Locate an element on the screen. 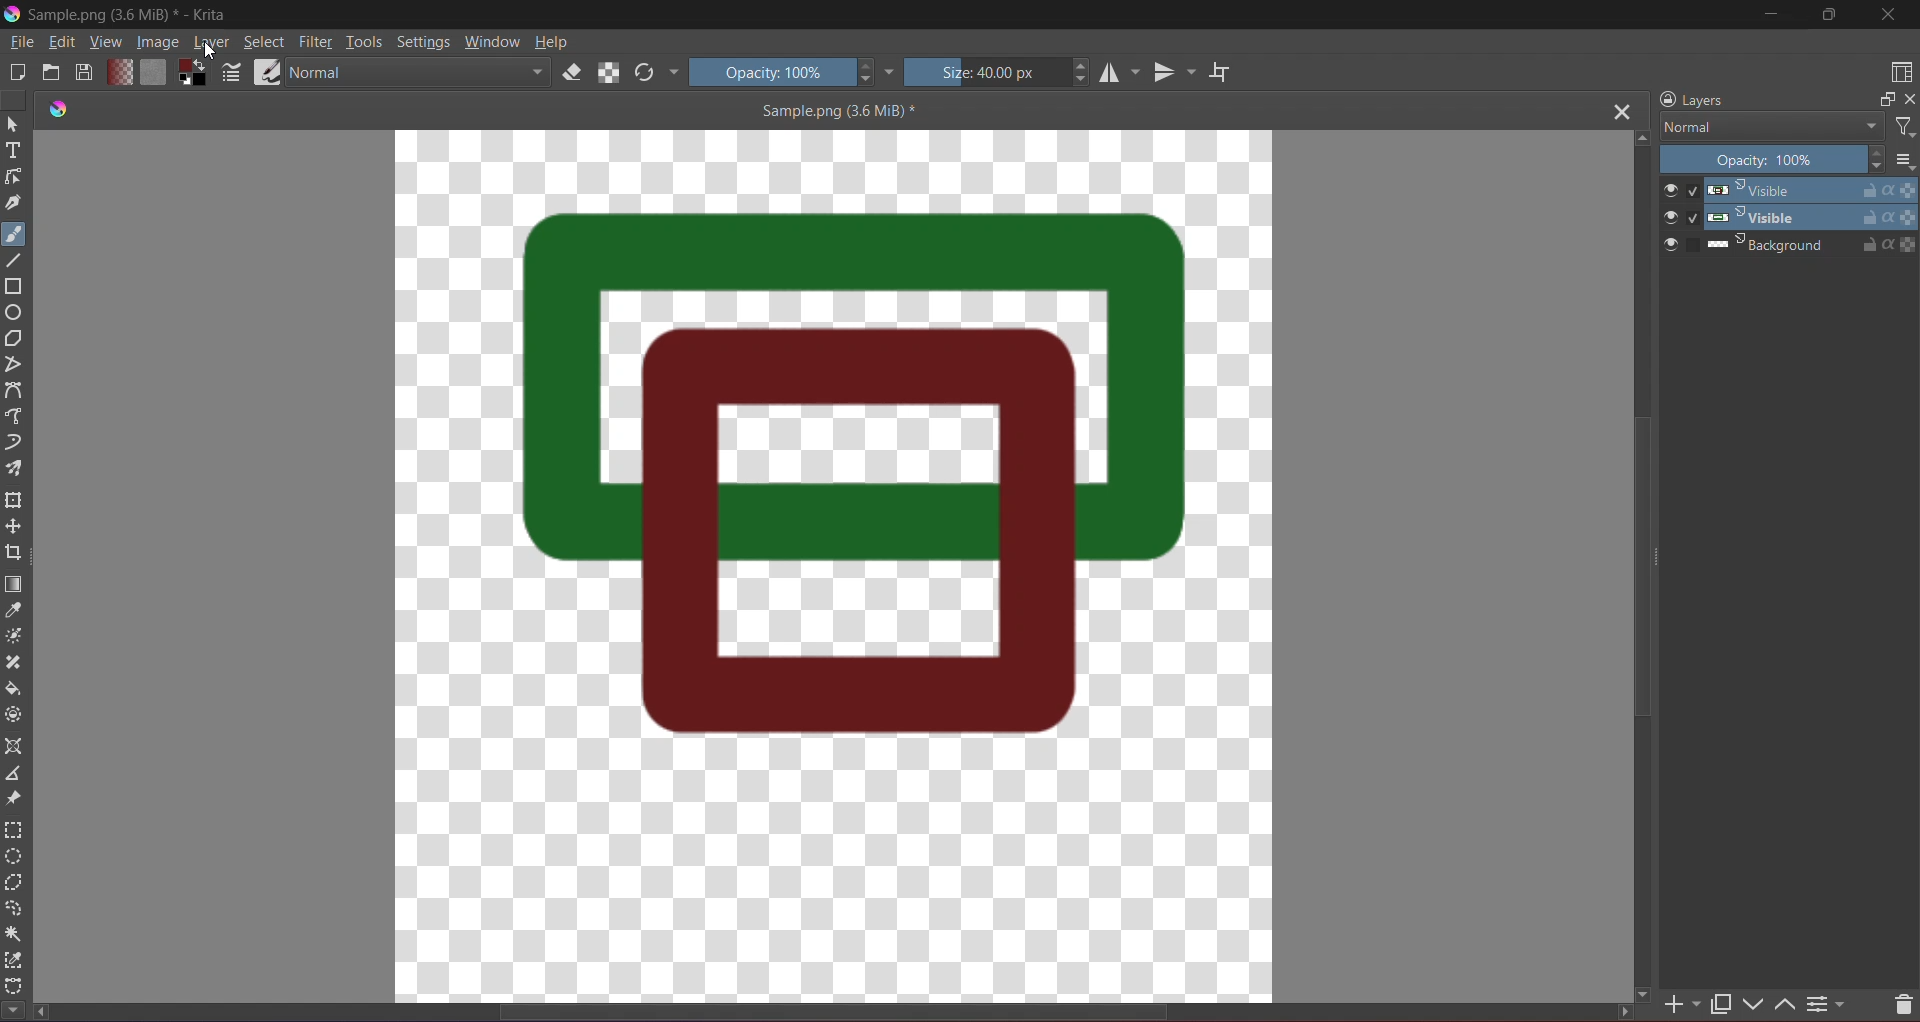  Close Canvas is located at coordinates (1622, 112).